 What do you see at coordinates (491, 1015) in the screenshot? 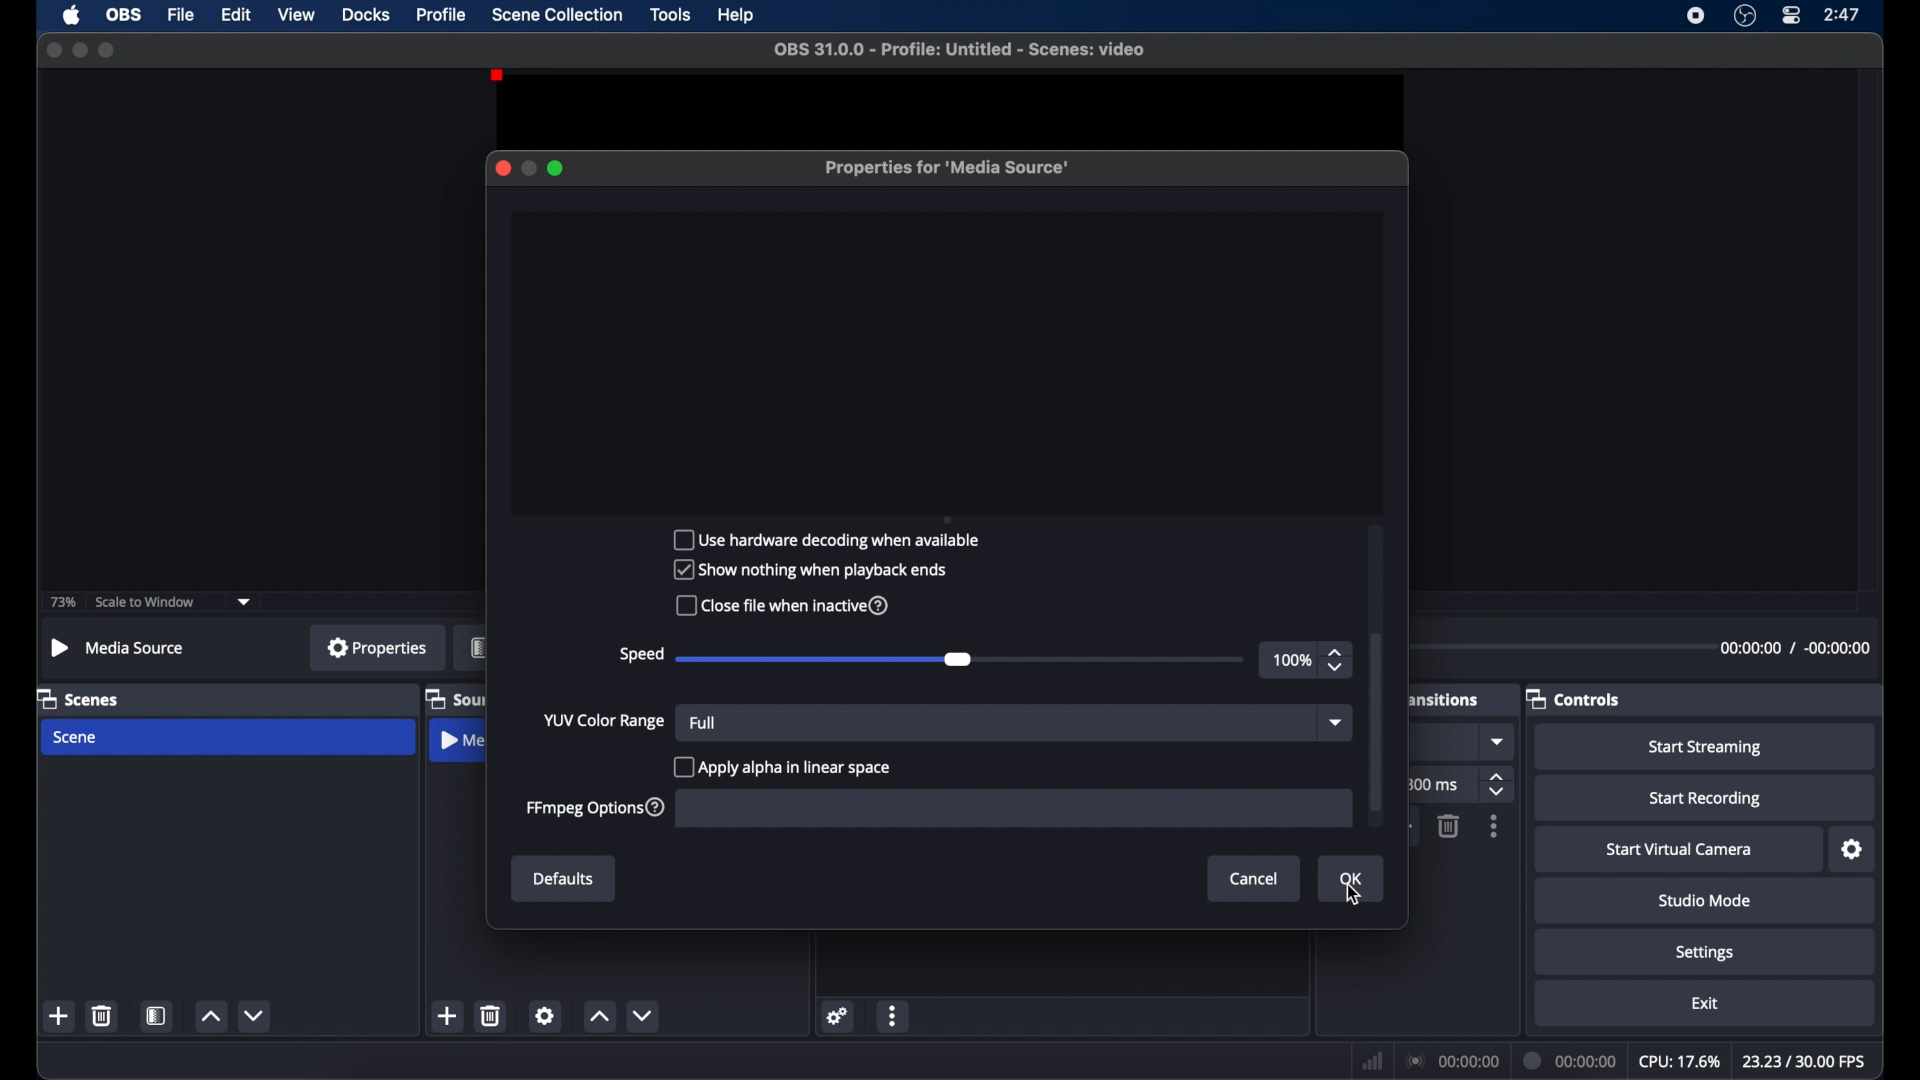
I see `delete` at bounding box center [491, 1015].